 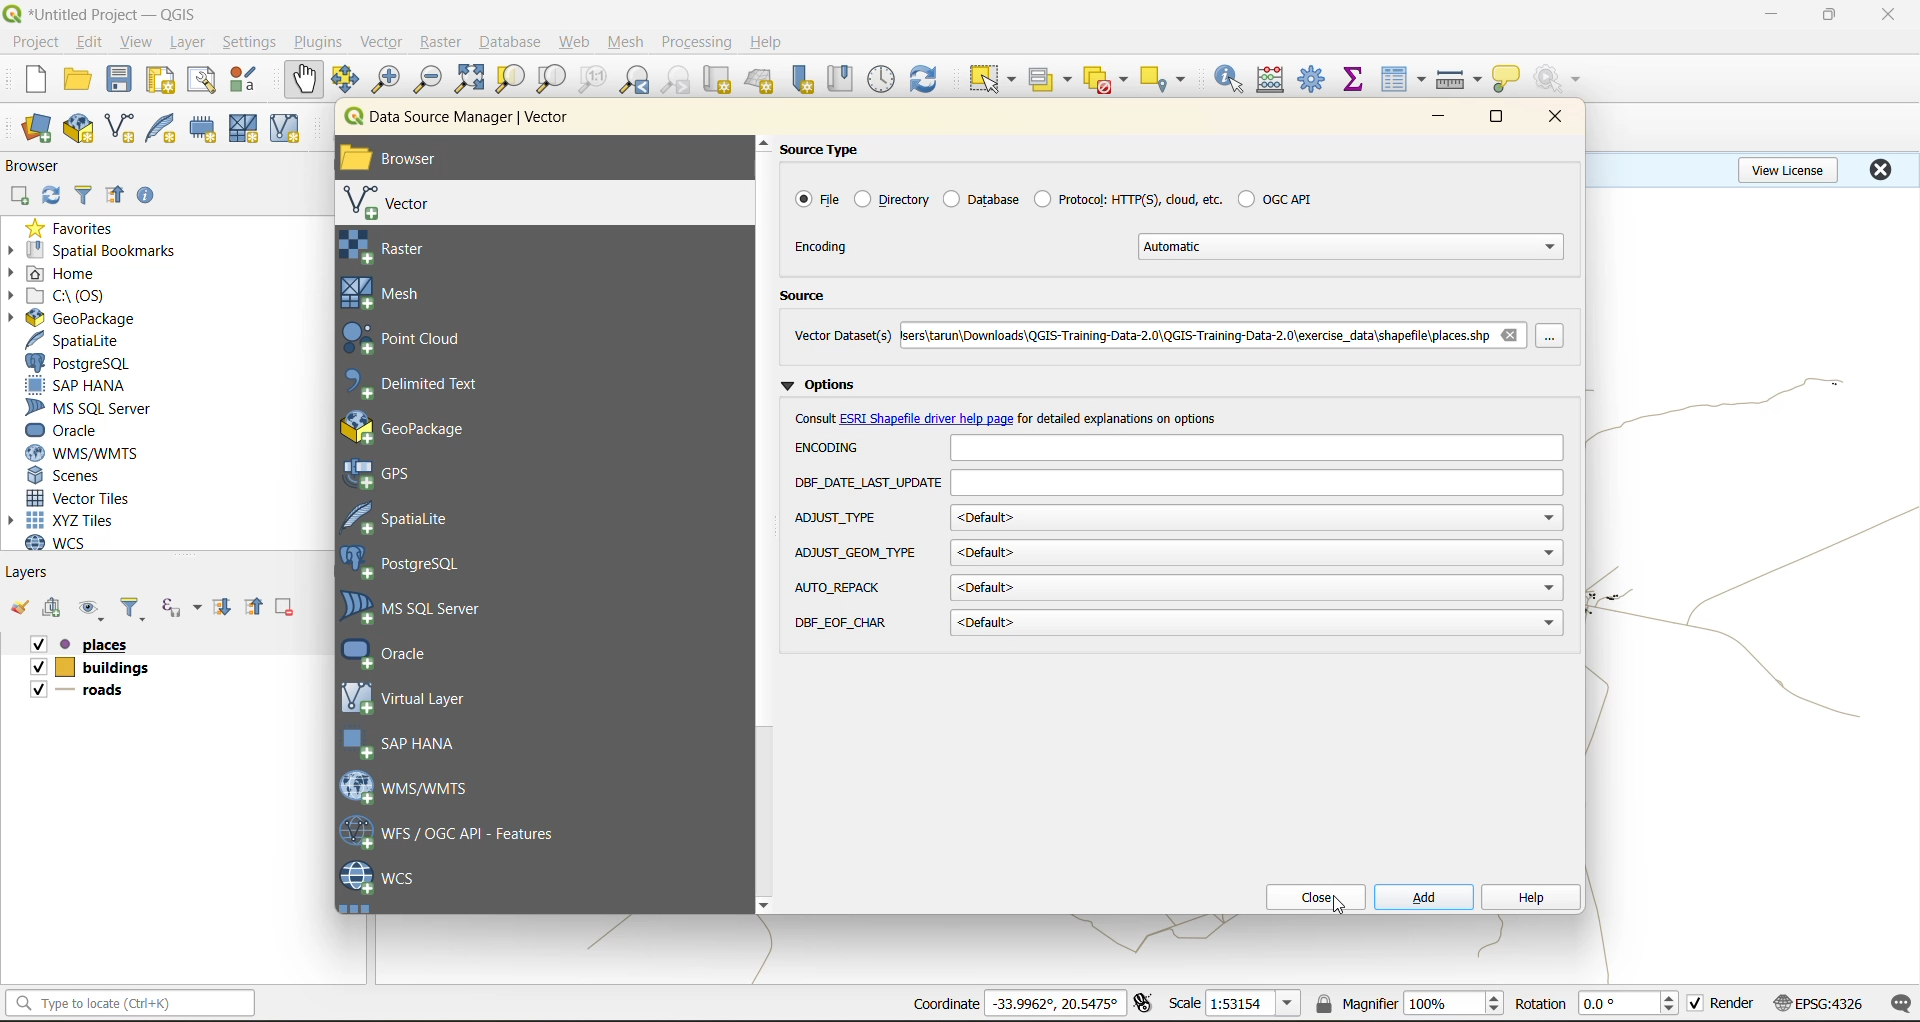 I want to click on minimize, so click(x=1771, y=14).